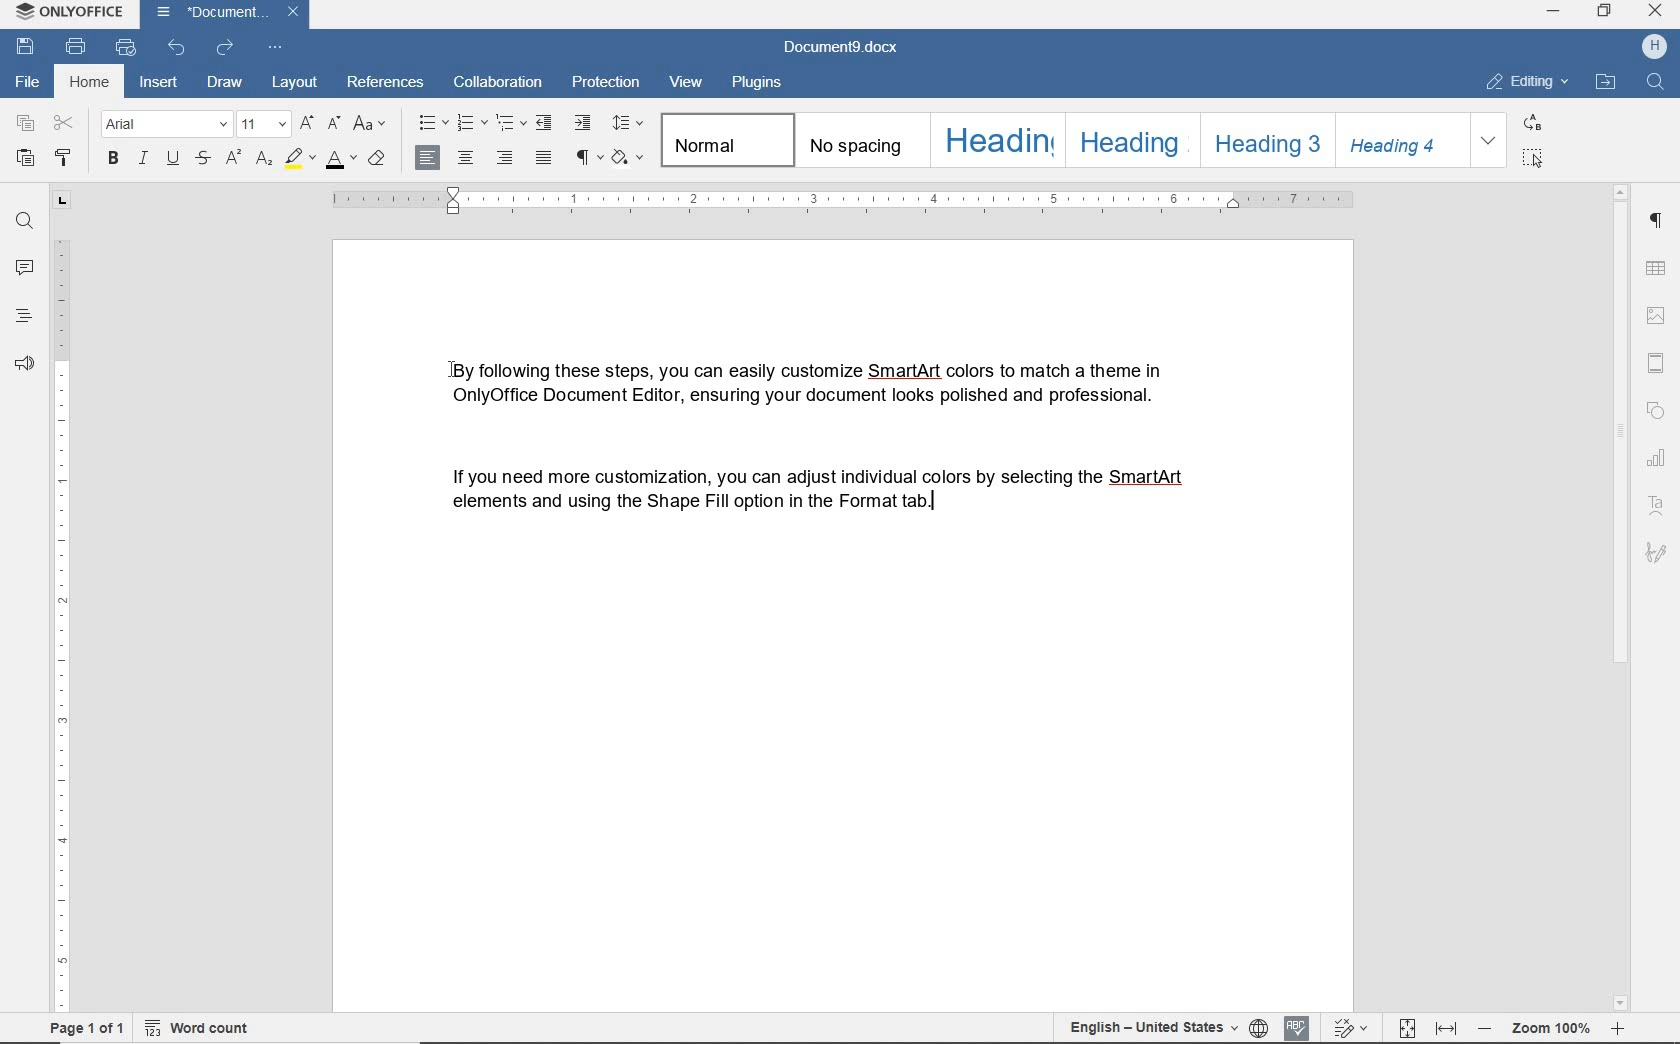  I want to click on hp, so click(1650, 46).